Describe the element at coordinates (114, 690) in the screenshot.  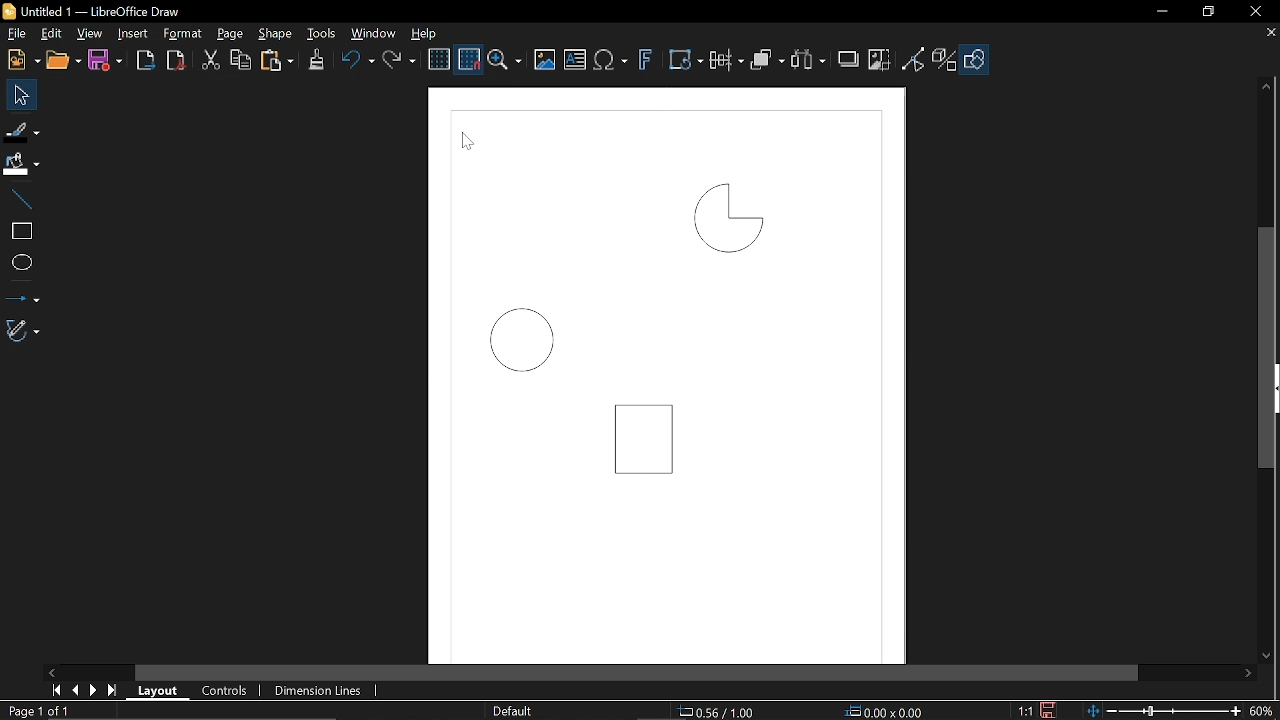
I see `last page` at that location.